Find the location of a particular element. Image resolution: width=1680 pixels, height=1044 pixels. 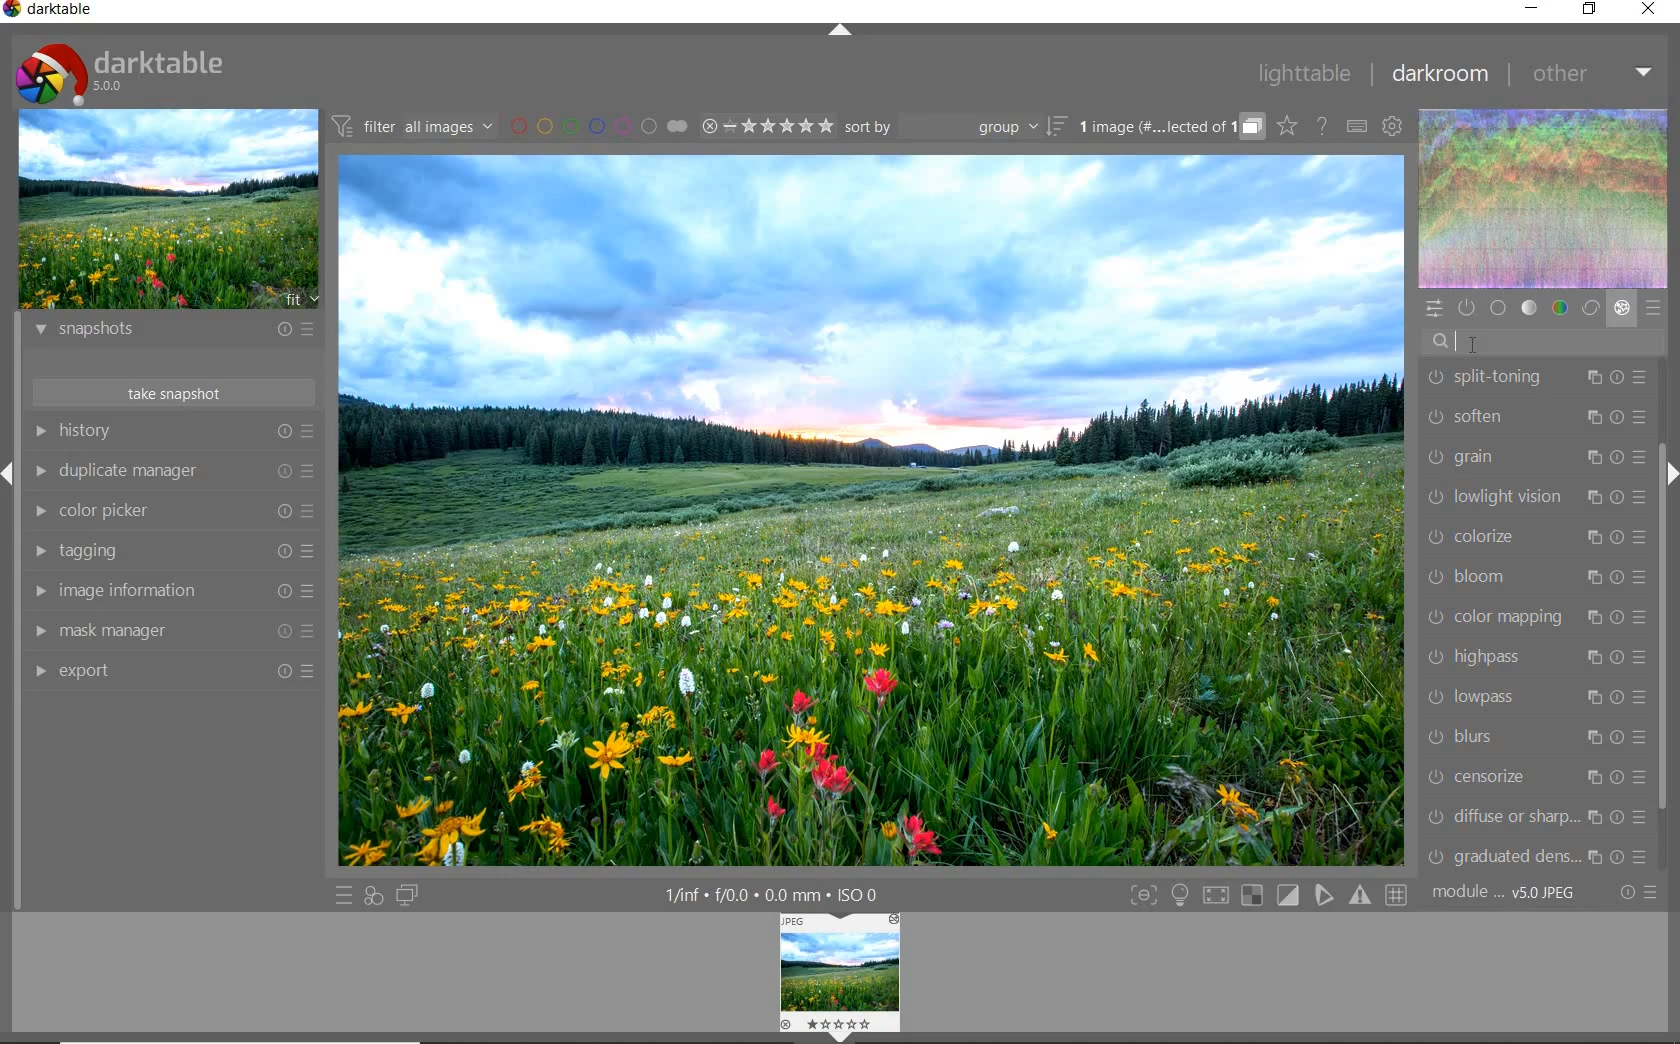

show only active modules is located at coordinates (1465, 306).